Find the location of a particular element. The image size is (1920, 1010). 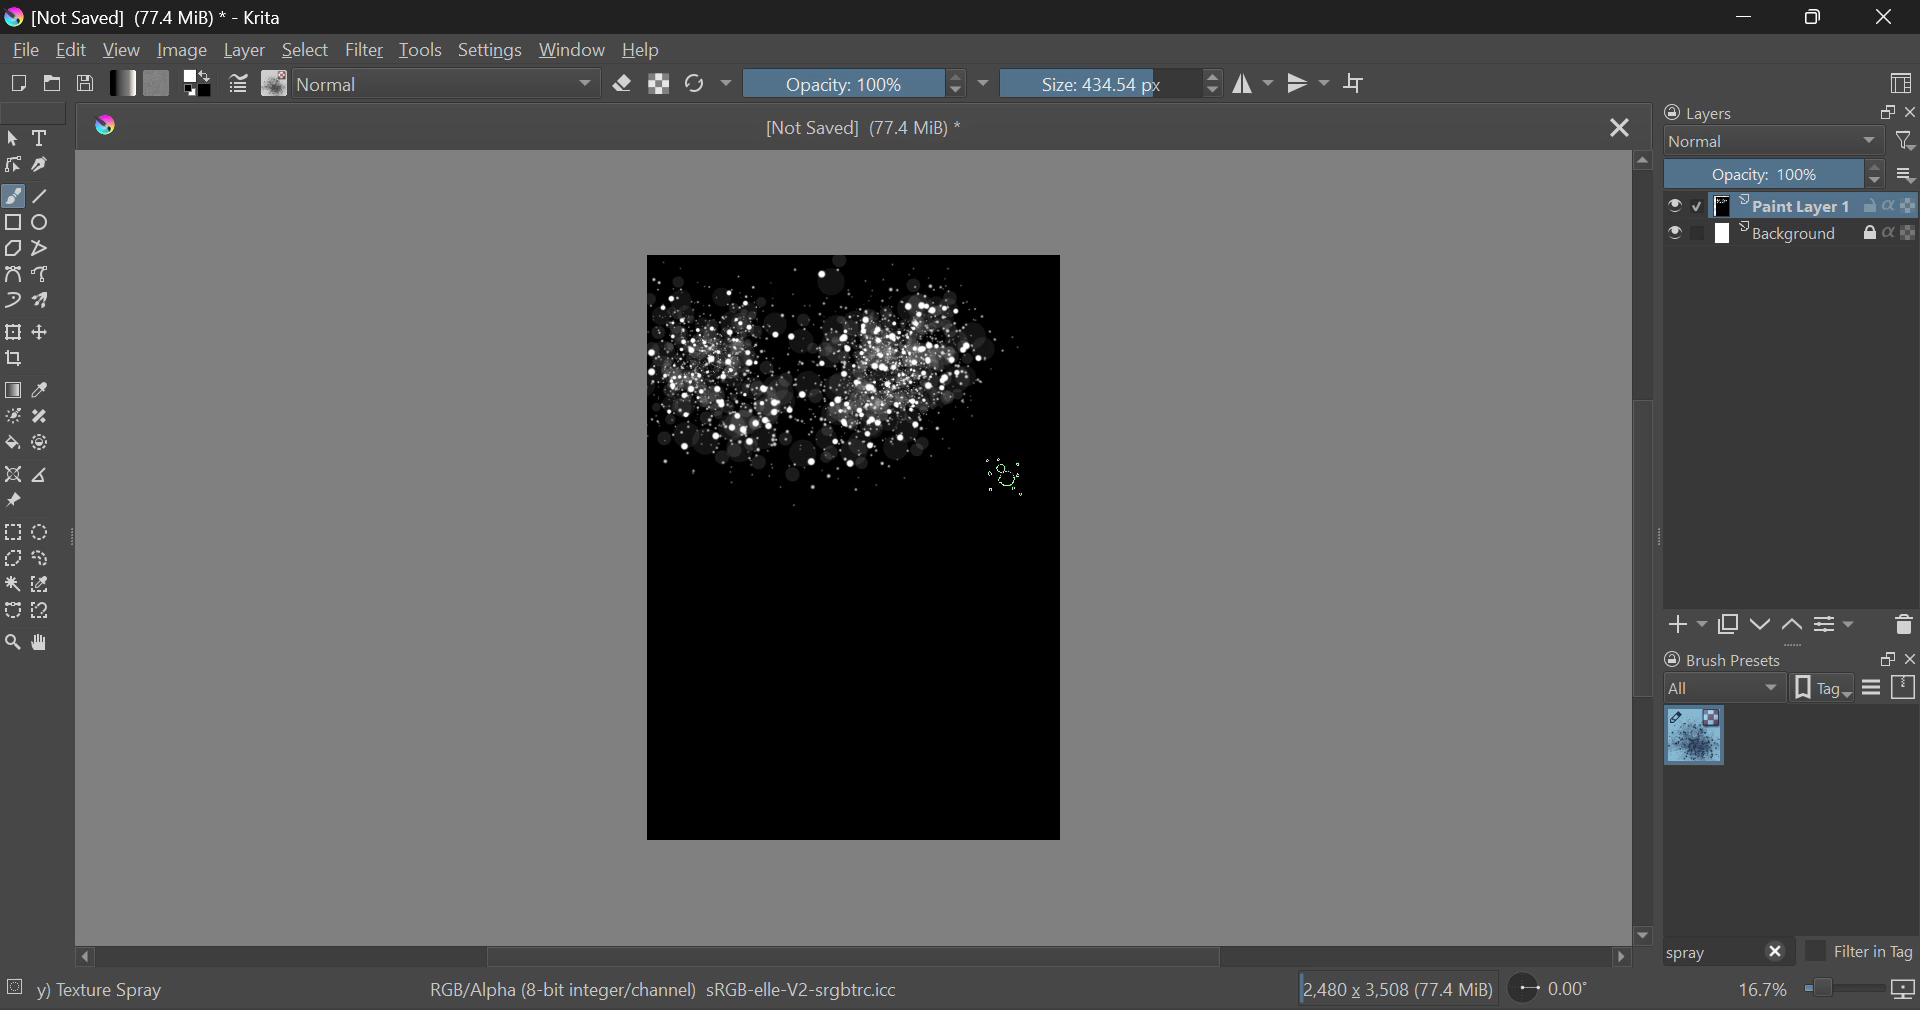

Save is located at coordinates (83, 82).